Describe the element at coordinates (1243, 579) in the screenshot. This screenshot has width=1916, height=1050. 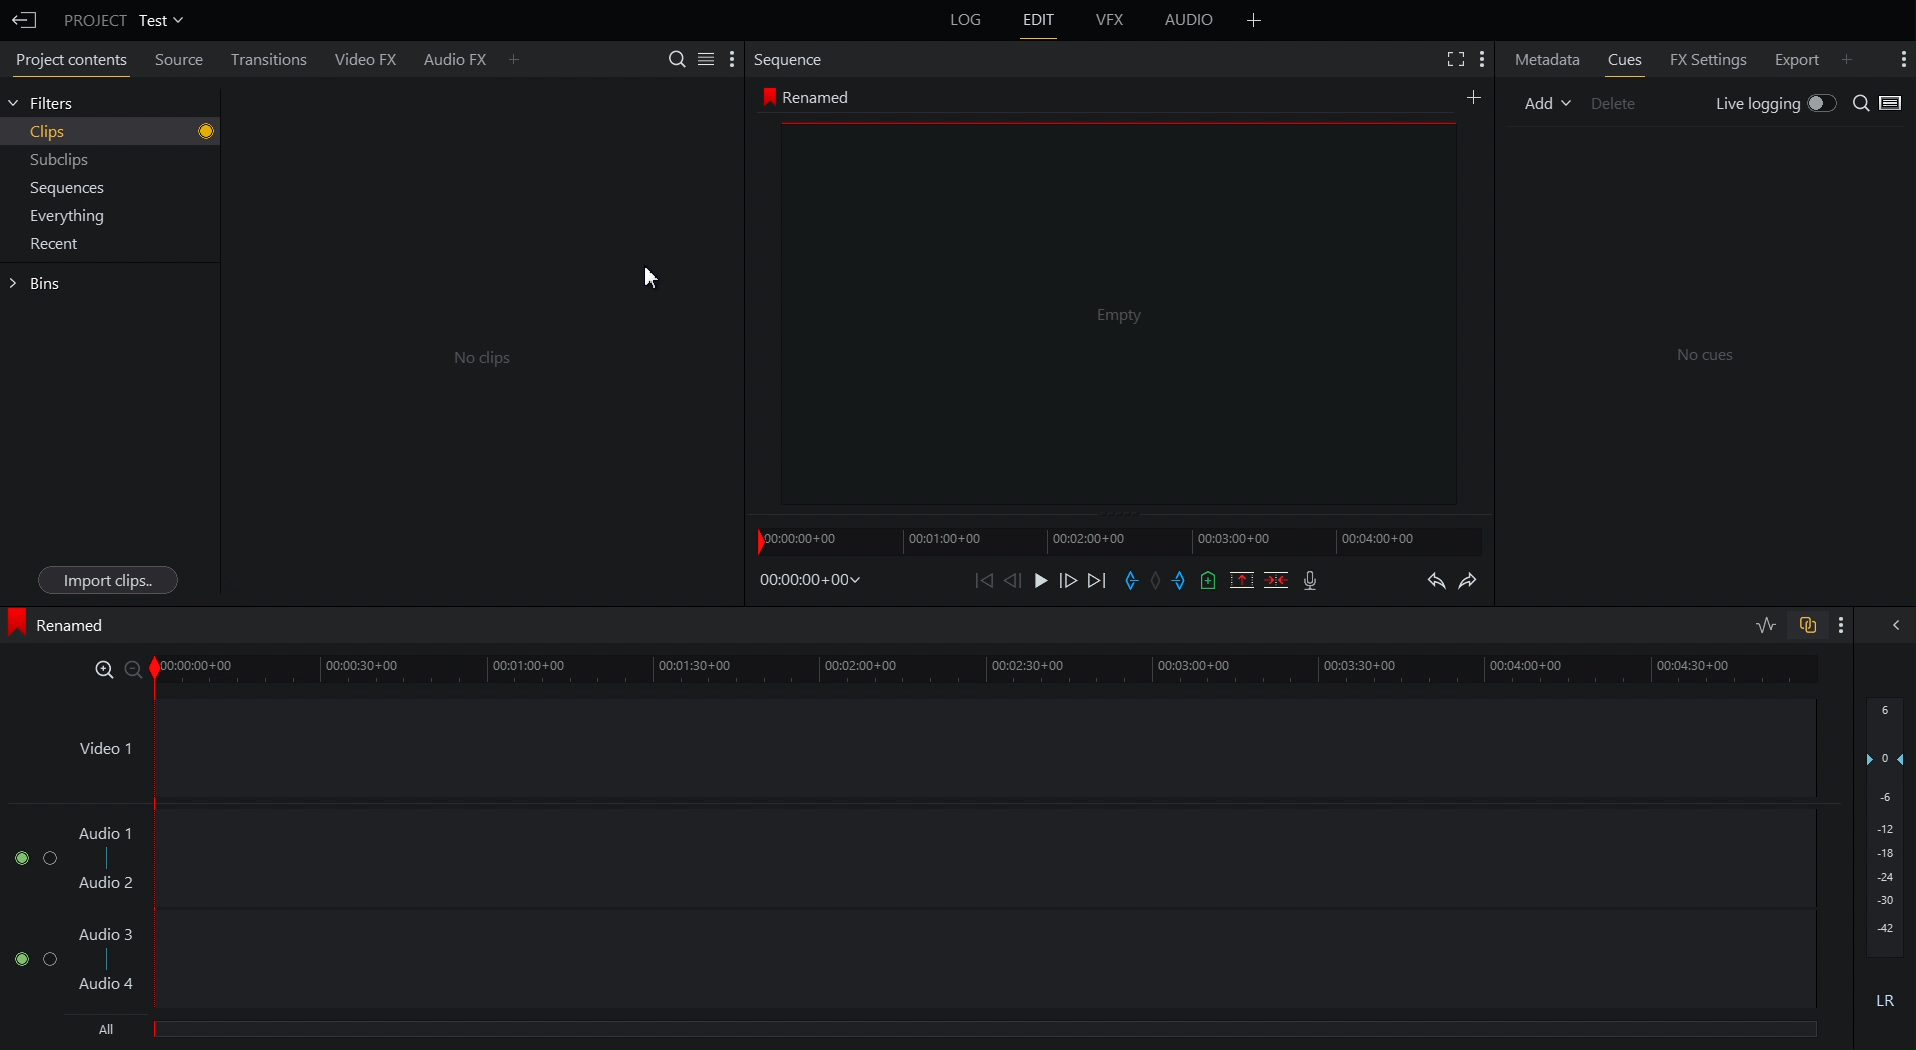
I see `Remove marked section` at that location.